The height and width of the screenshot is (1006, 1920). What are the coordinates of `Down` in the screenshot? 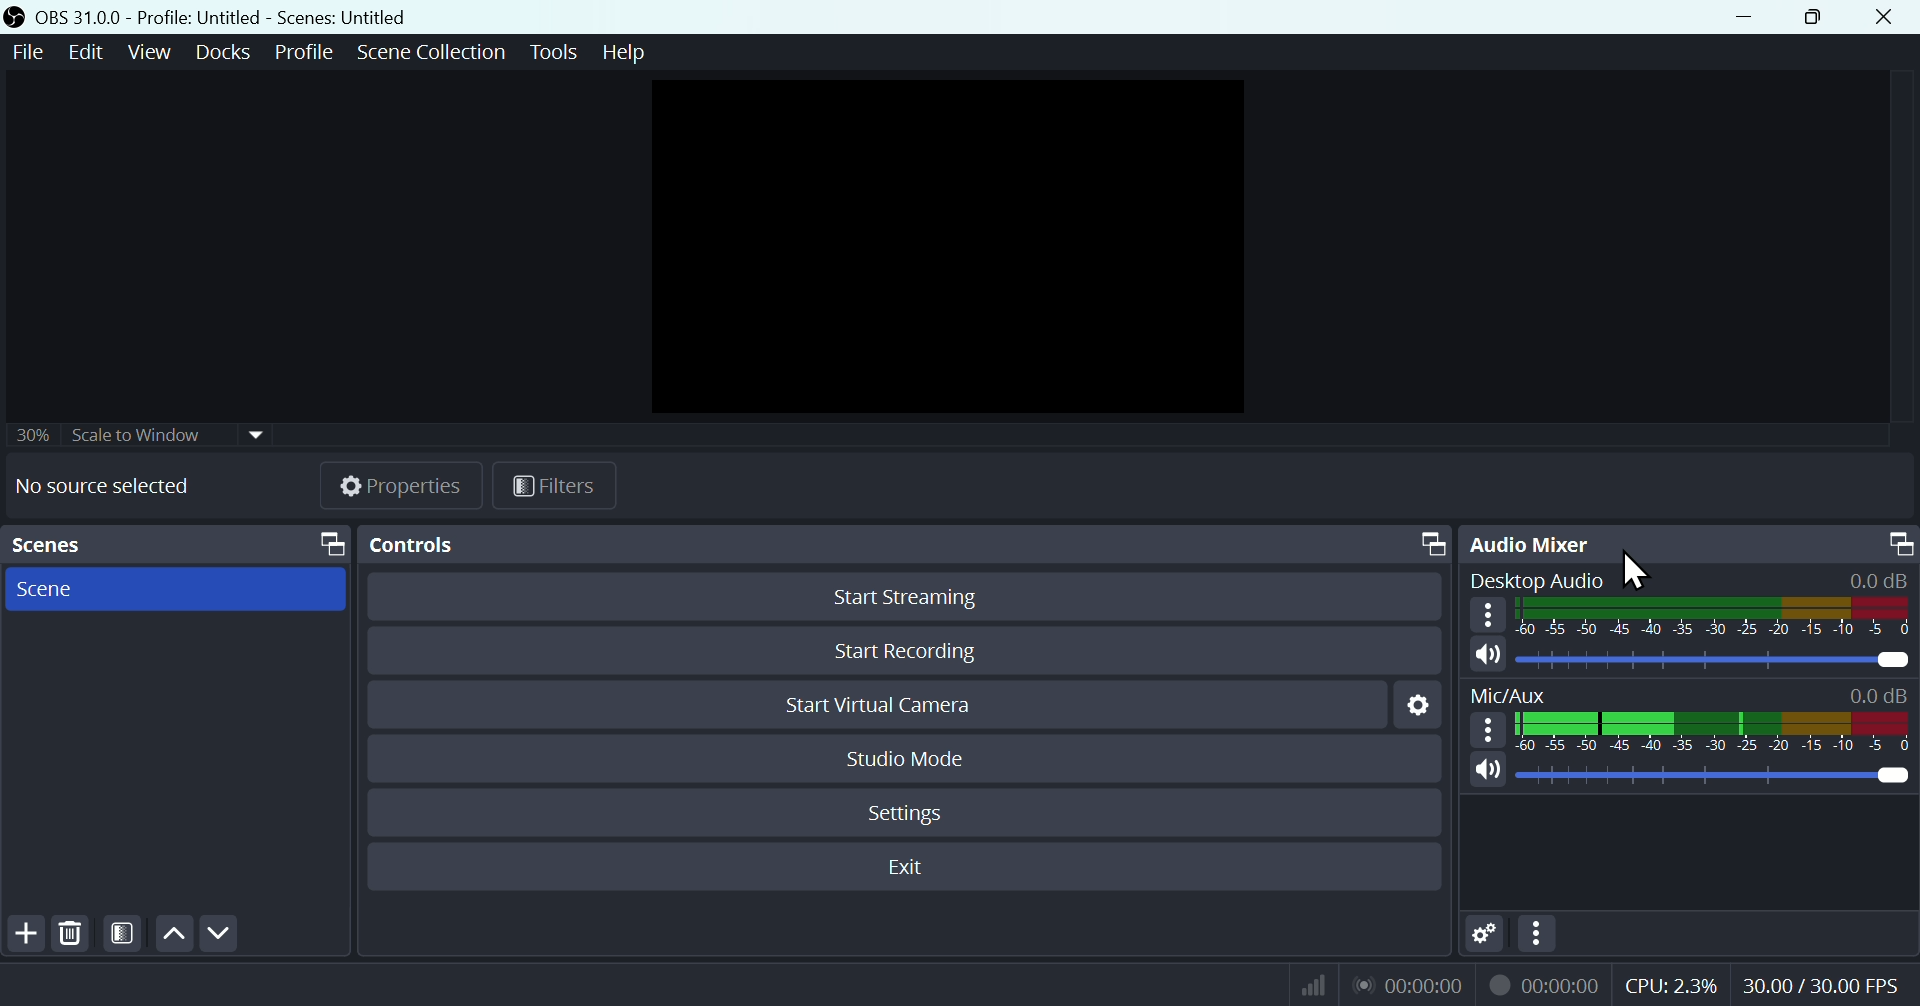 It's located at (219, 933).